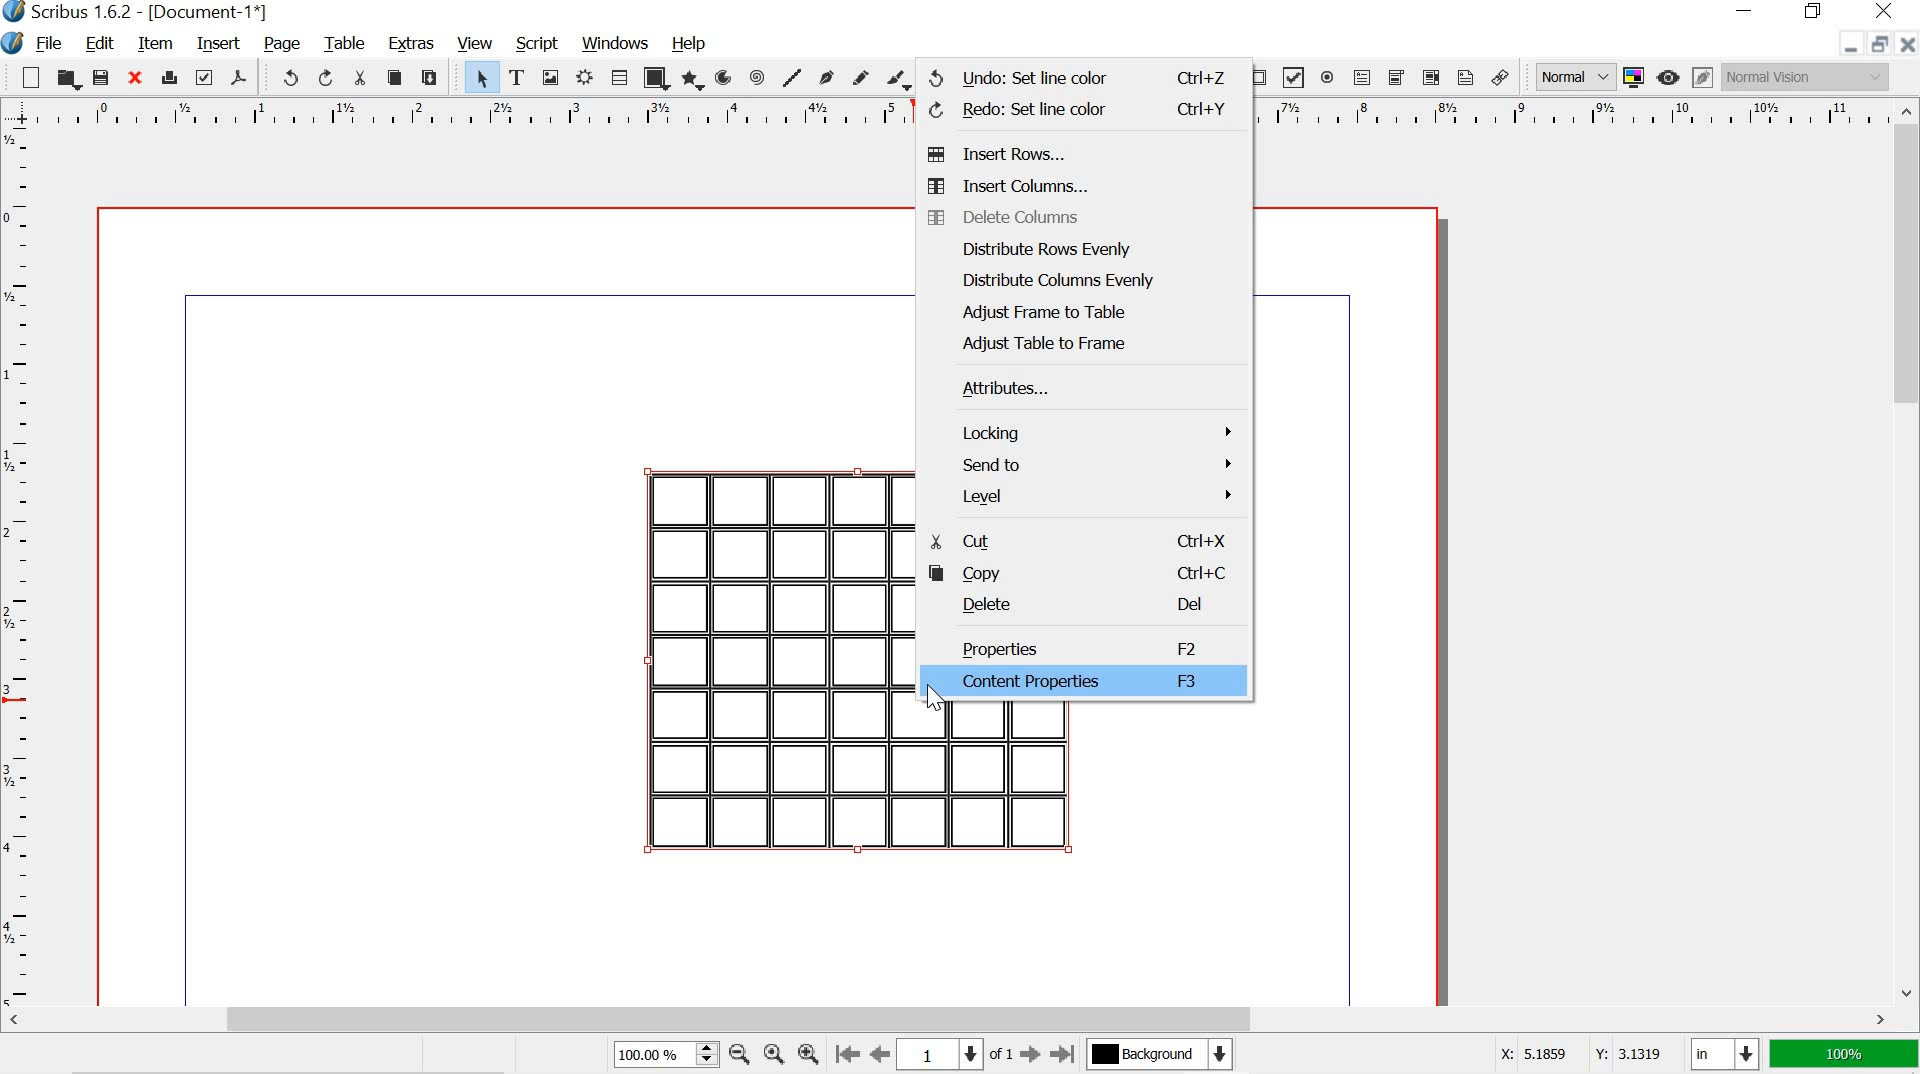  Describe the element at coordinates (999, 1056) in the screenshot. I see `of 1` at that location.